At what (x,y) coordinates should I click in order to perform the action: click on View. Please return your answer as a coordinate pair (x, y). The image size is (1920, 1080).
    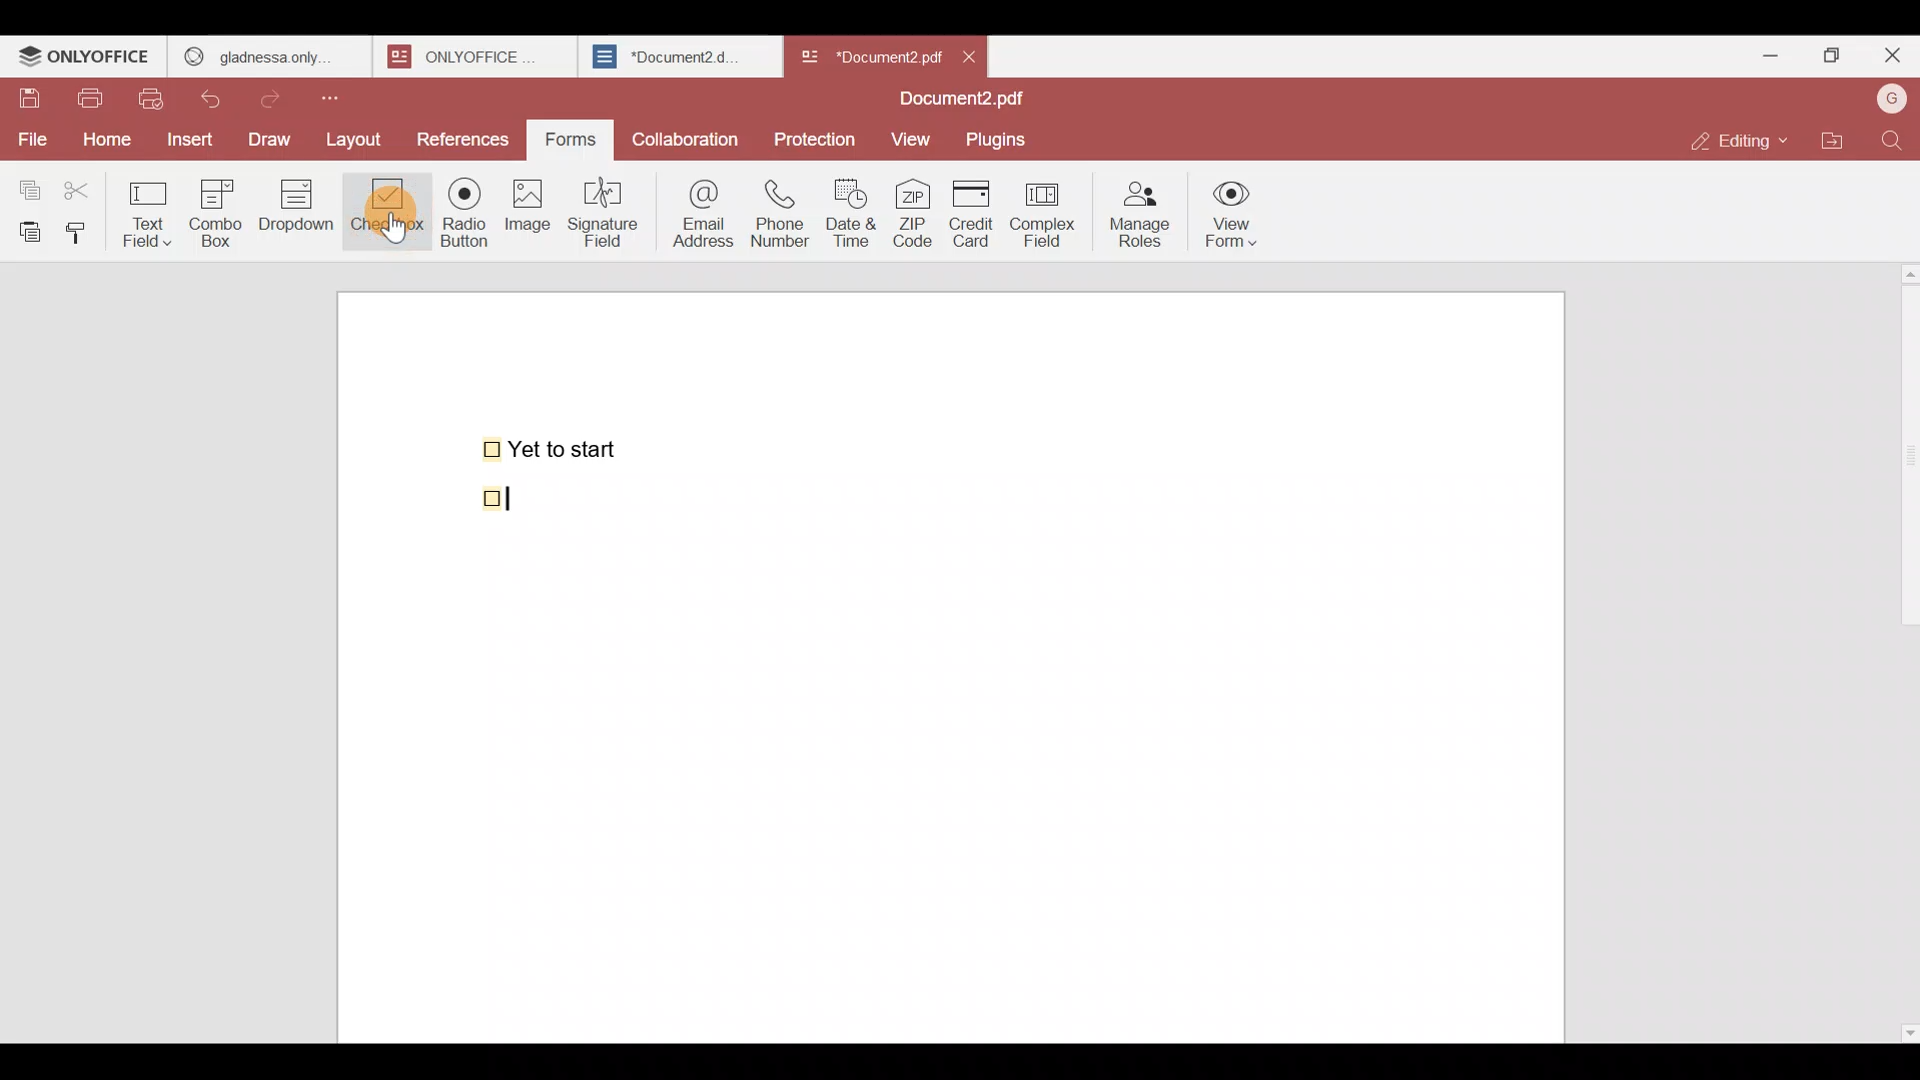
    Looking at the image, I should click on (914, 139).